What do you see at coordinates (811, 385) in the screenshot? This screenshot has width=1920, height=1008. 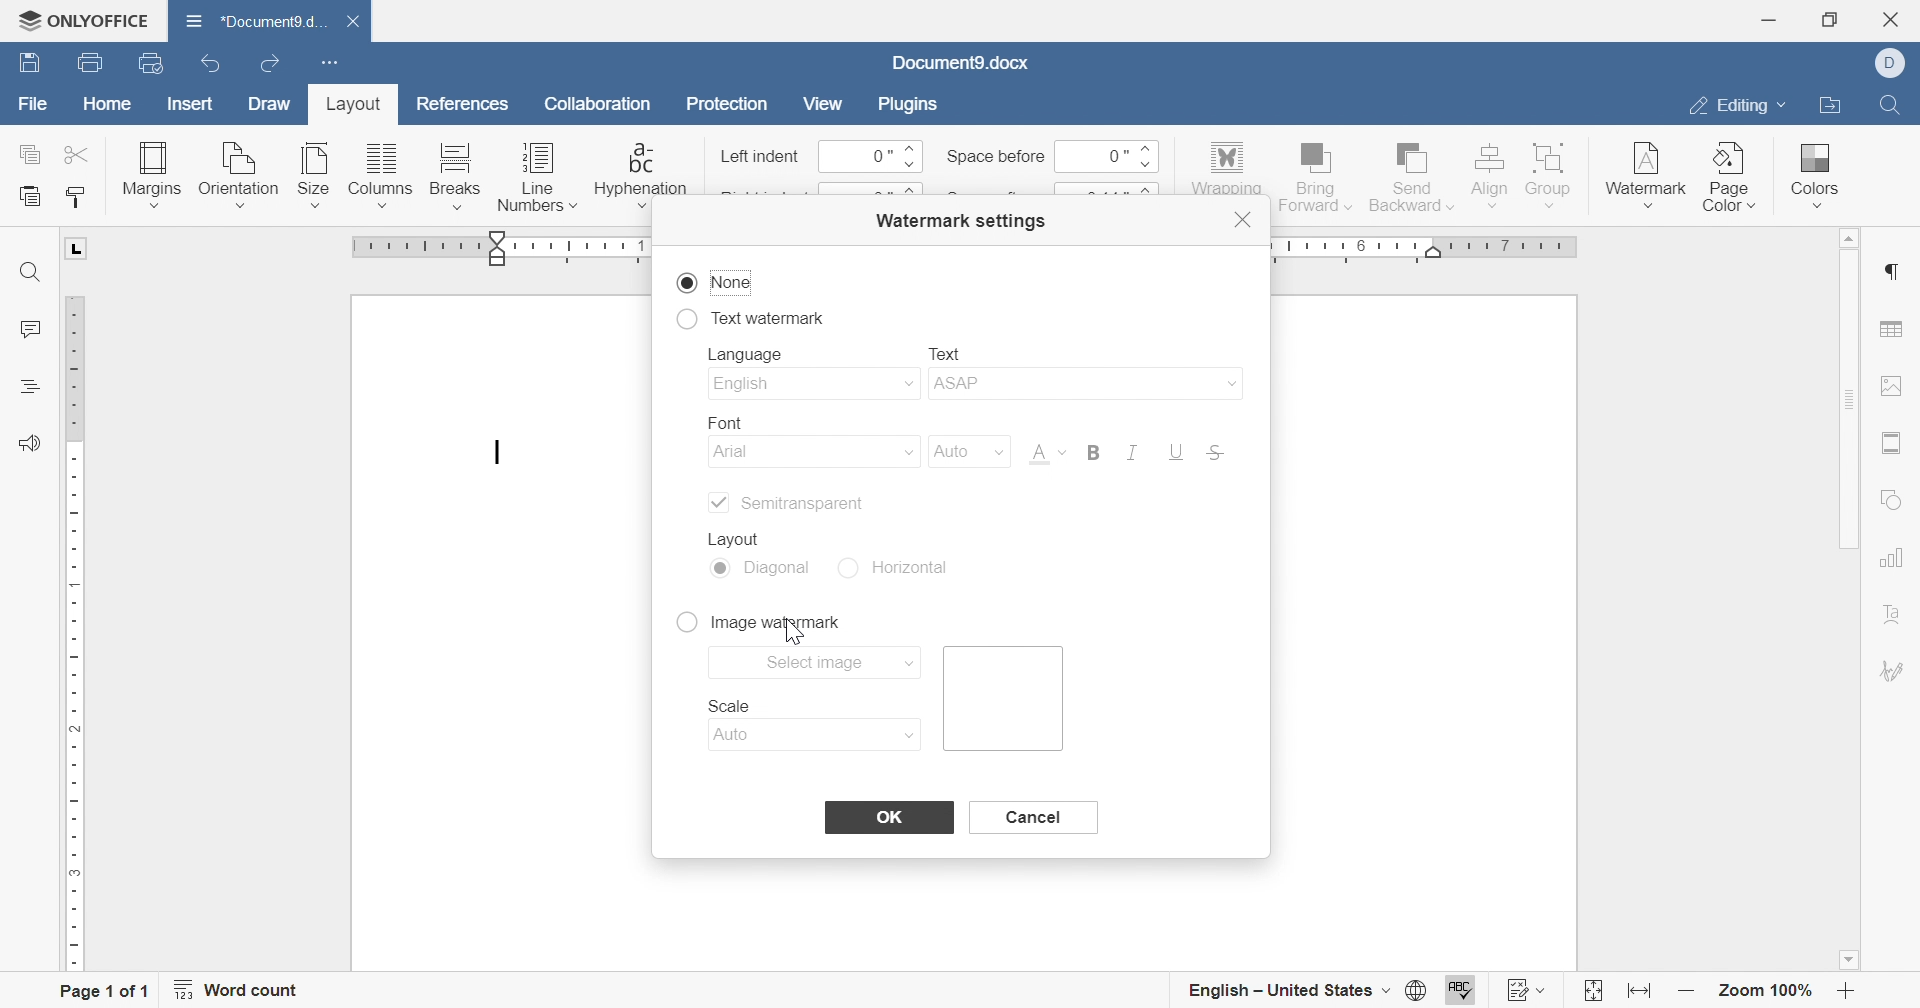 I see `english` at bounding box center [811, 385].